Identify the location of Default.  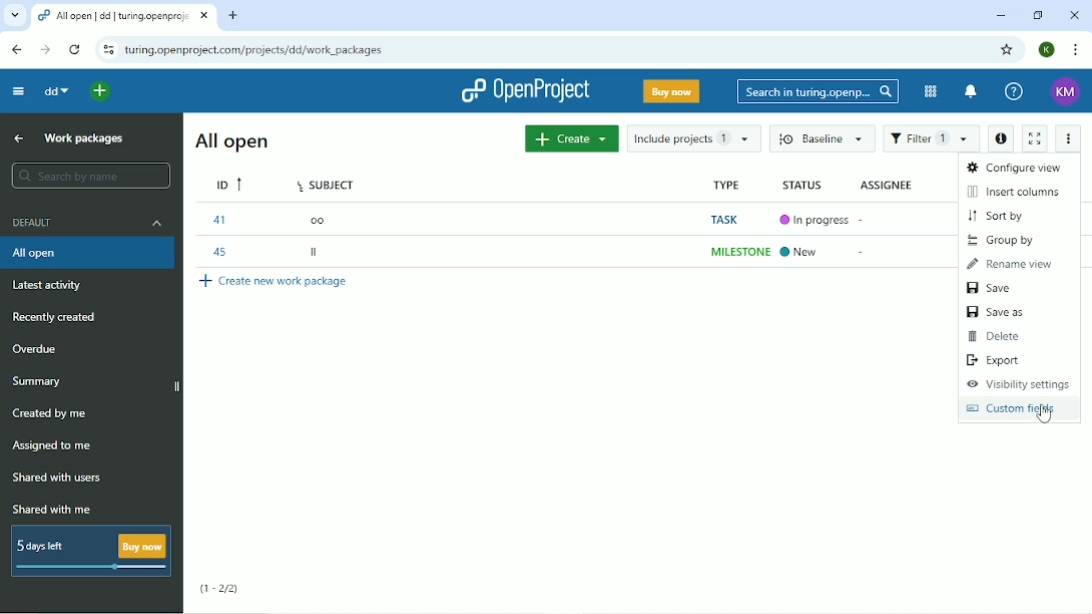
(87, 222).